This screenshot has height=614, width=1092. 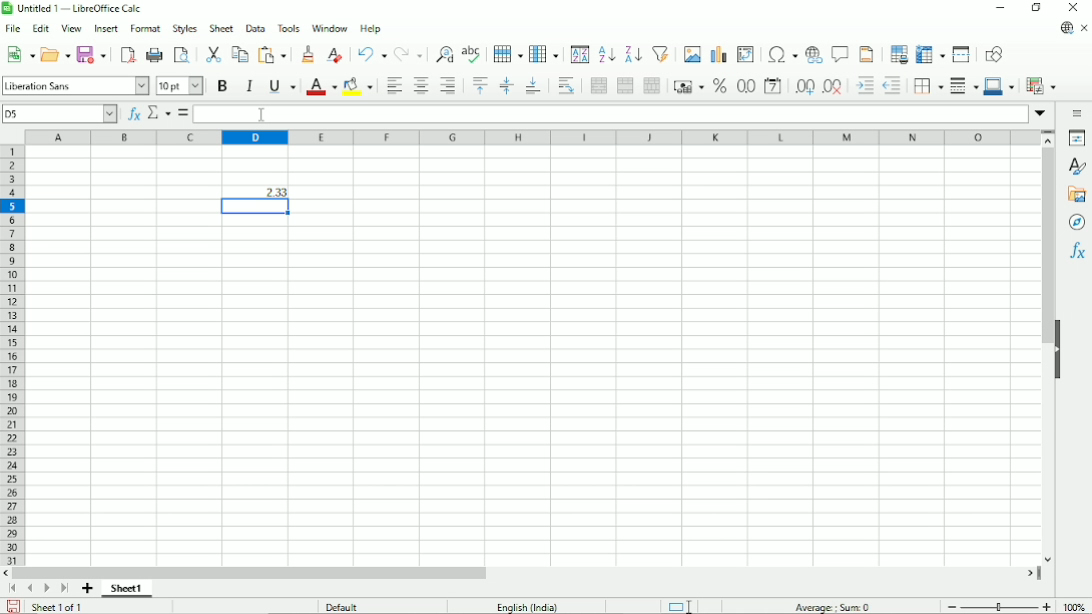 I want to click on zoom out, so click(x=953, y=607).